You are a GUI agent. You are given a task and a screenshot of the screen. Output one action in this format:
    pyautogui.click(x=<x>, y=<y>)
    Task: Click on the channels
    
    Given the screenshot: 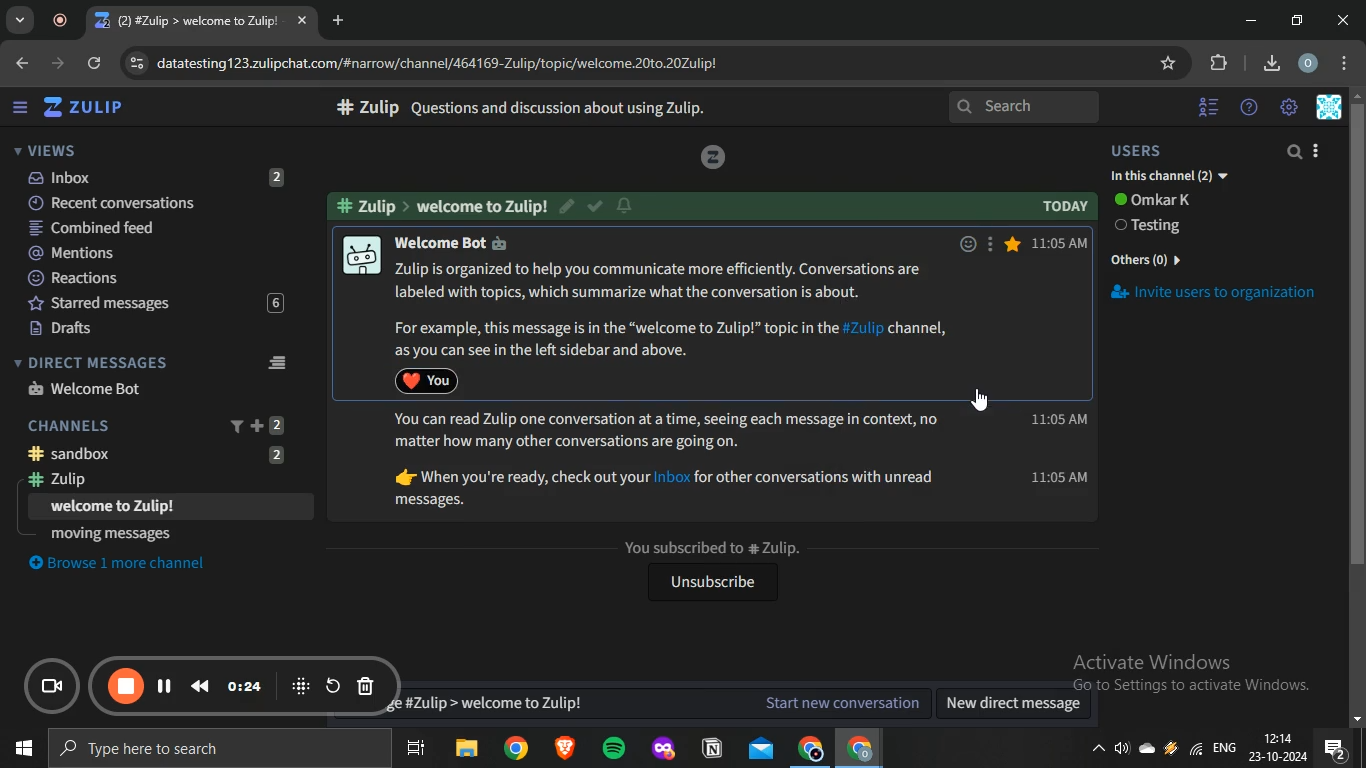 What is the action you would take?
    pyautogui.click(x=158, y=424)
    